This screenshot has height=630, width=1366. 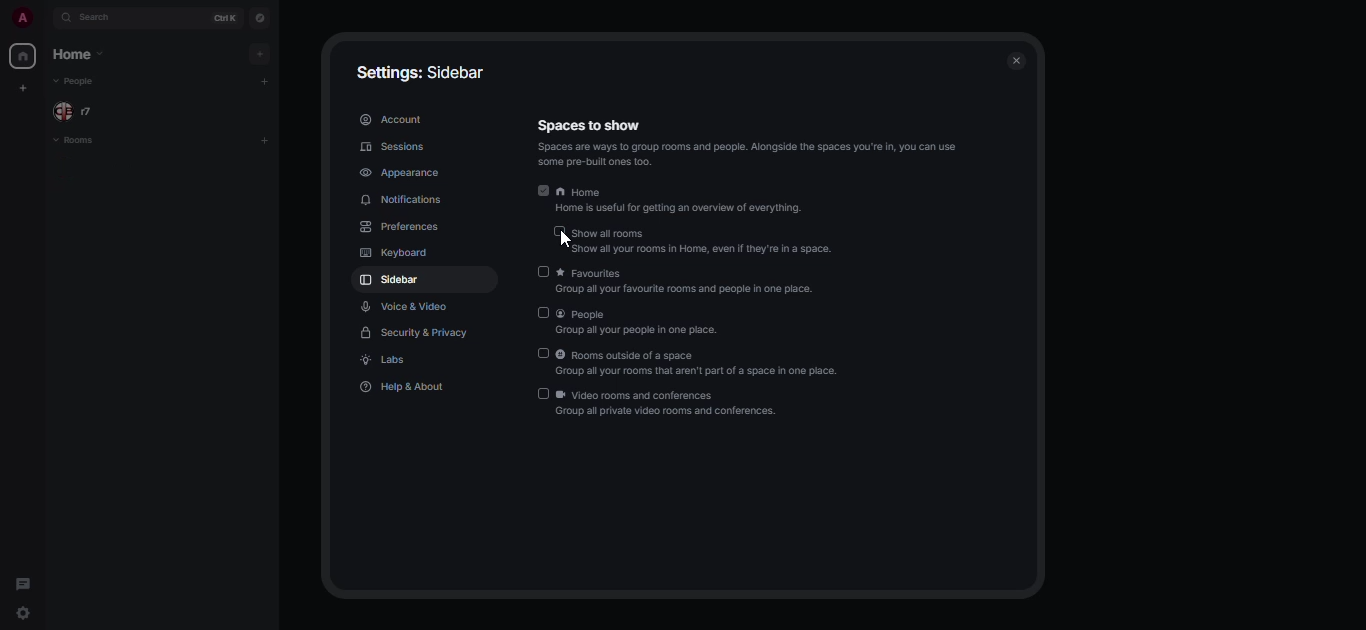 What do you see at coordinates (1017, 62) in the screenshot?
I see `close` at bounding box center [1017, 62].